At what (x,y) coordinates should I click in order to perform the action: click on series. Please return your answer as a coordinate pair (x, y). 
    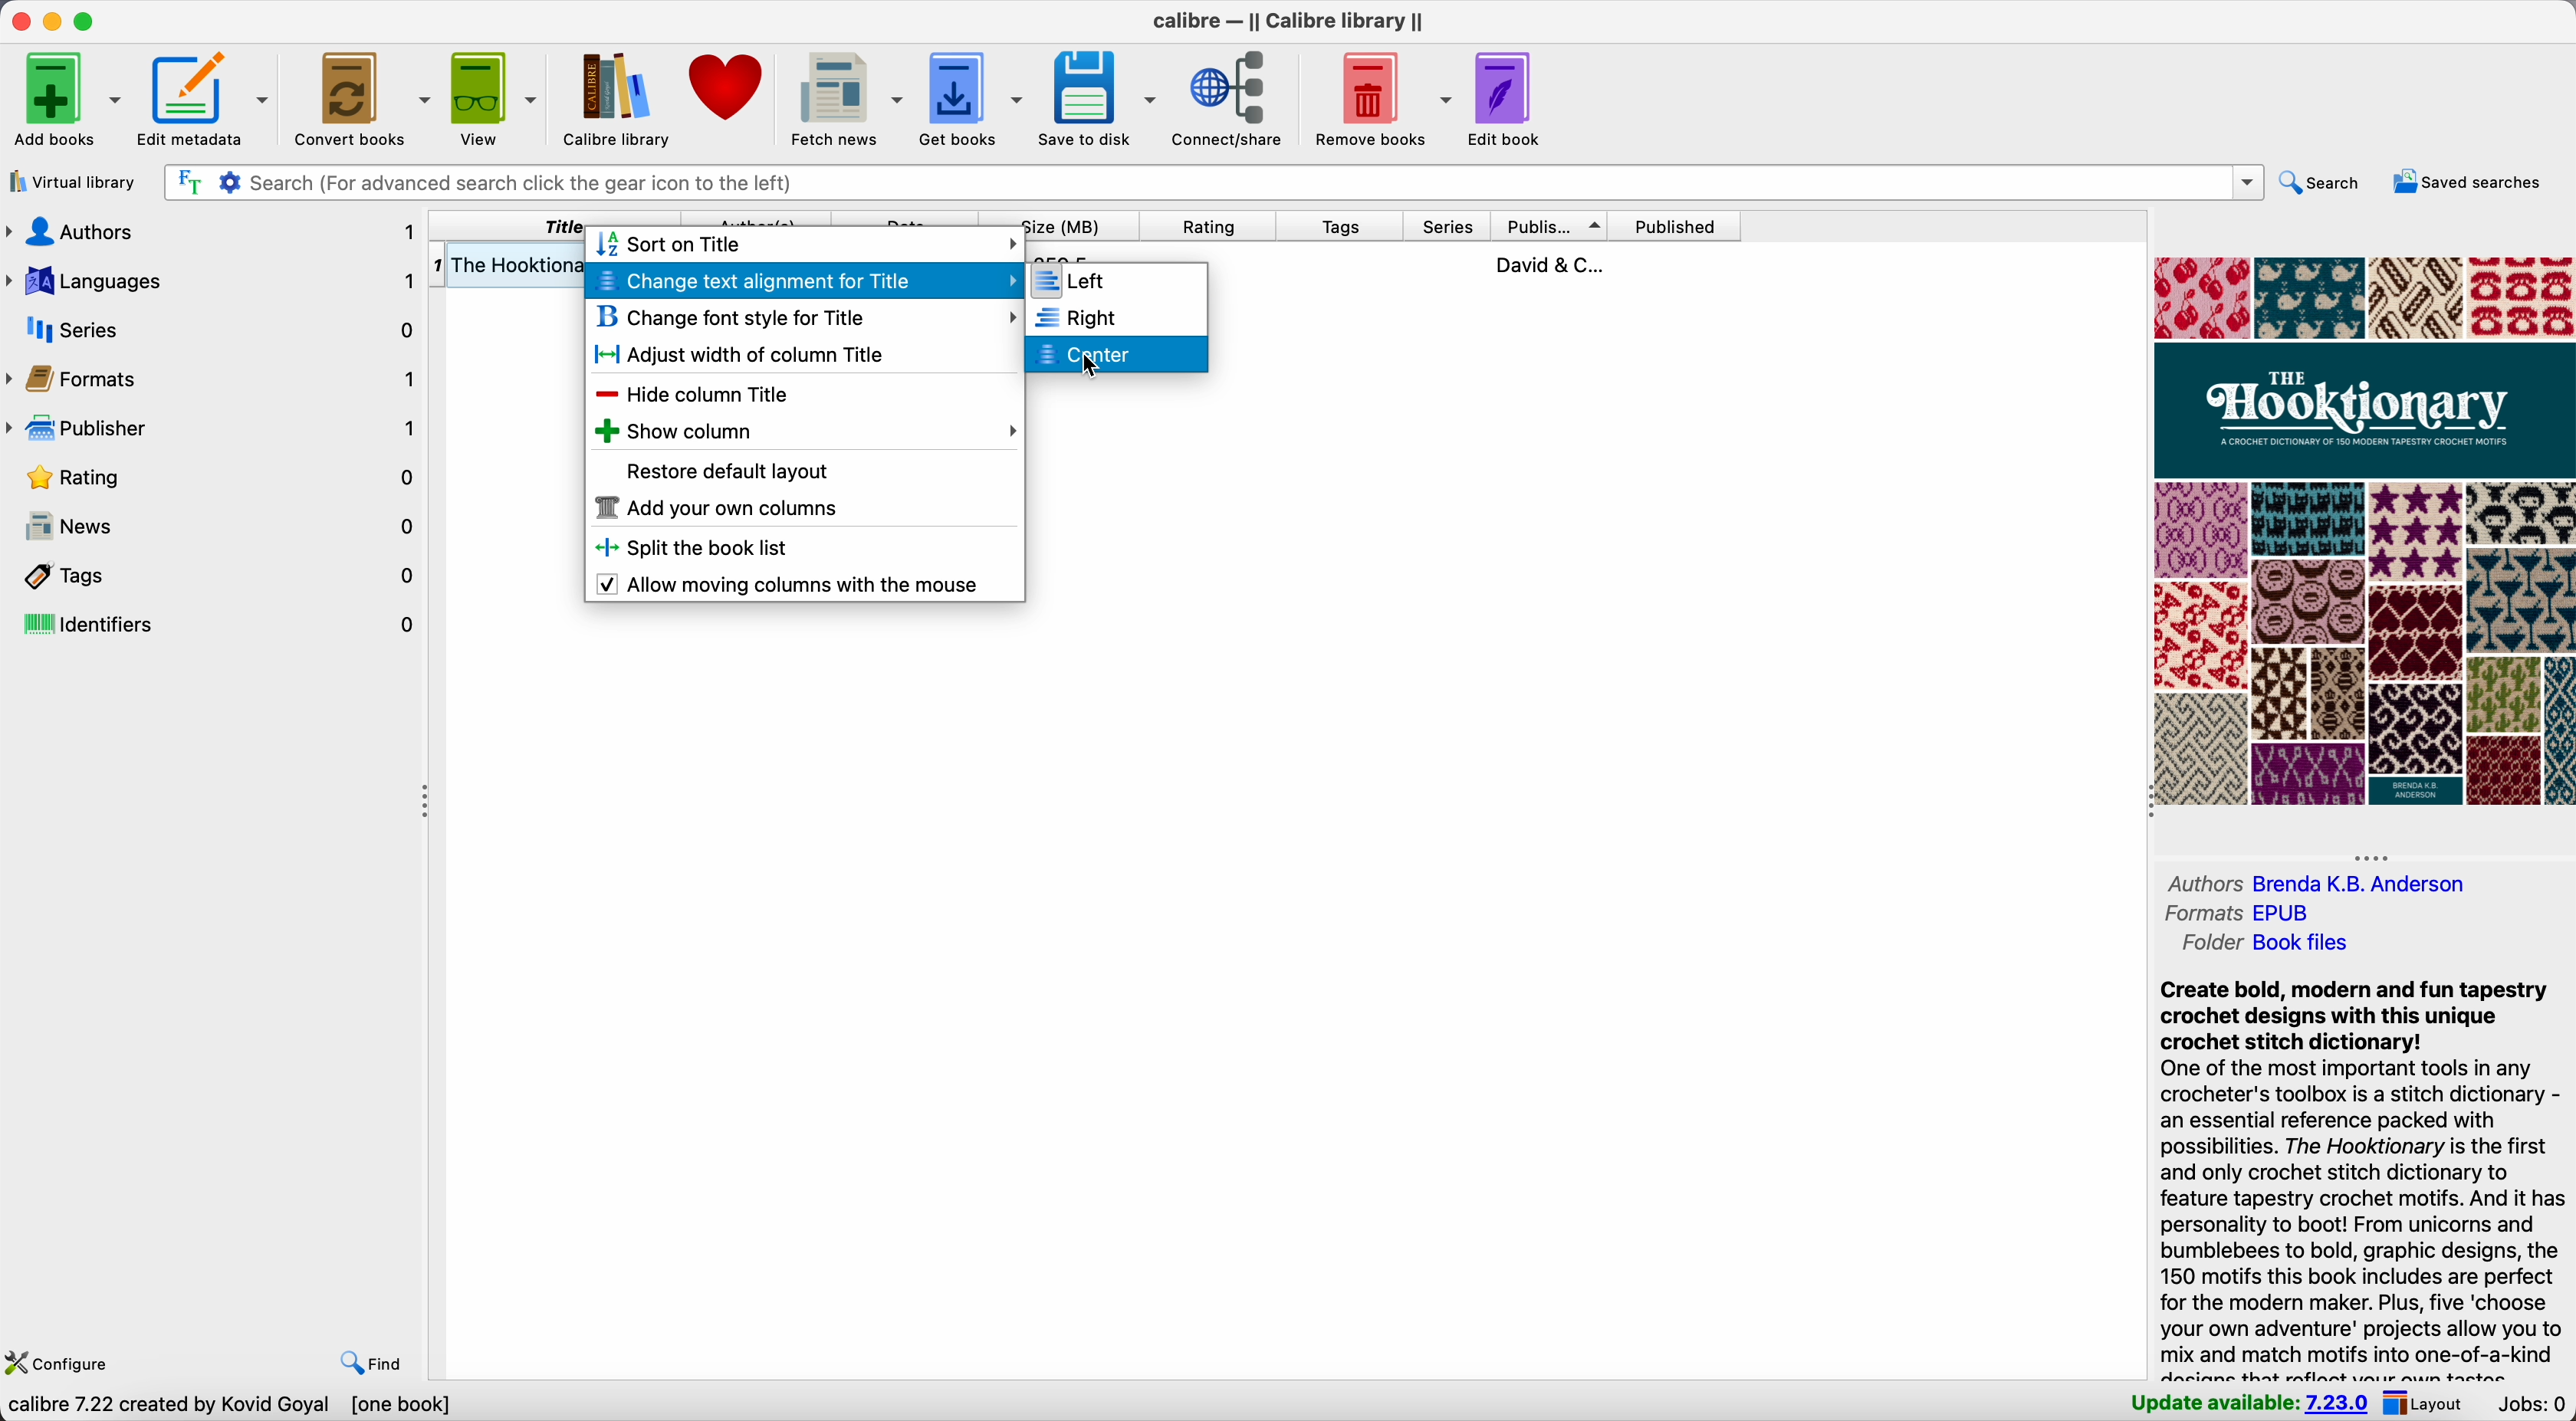
    Looking at the image, I should click on (1451, 224).